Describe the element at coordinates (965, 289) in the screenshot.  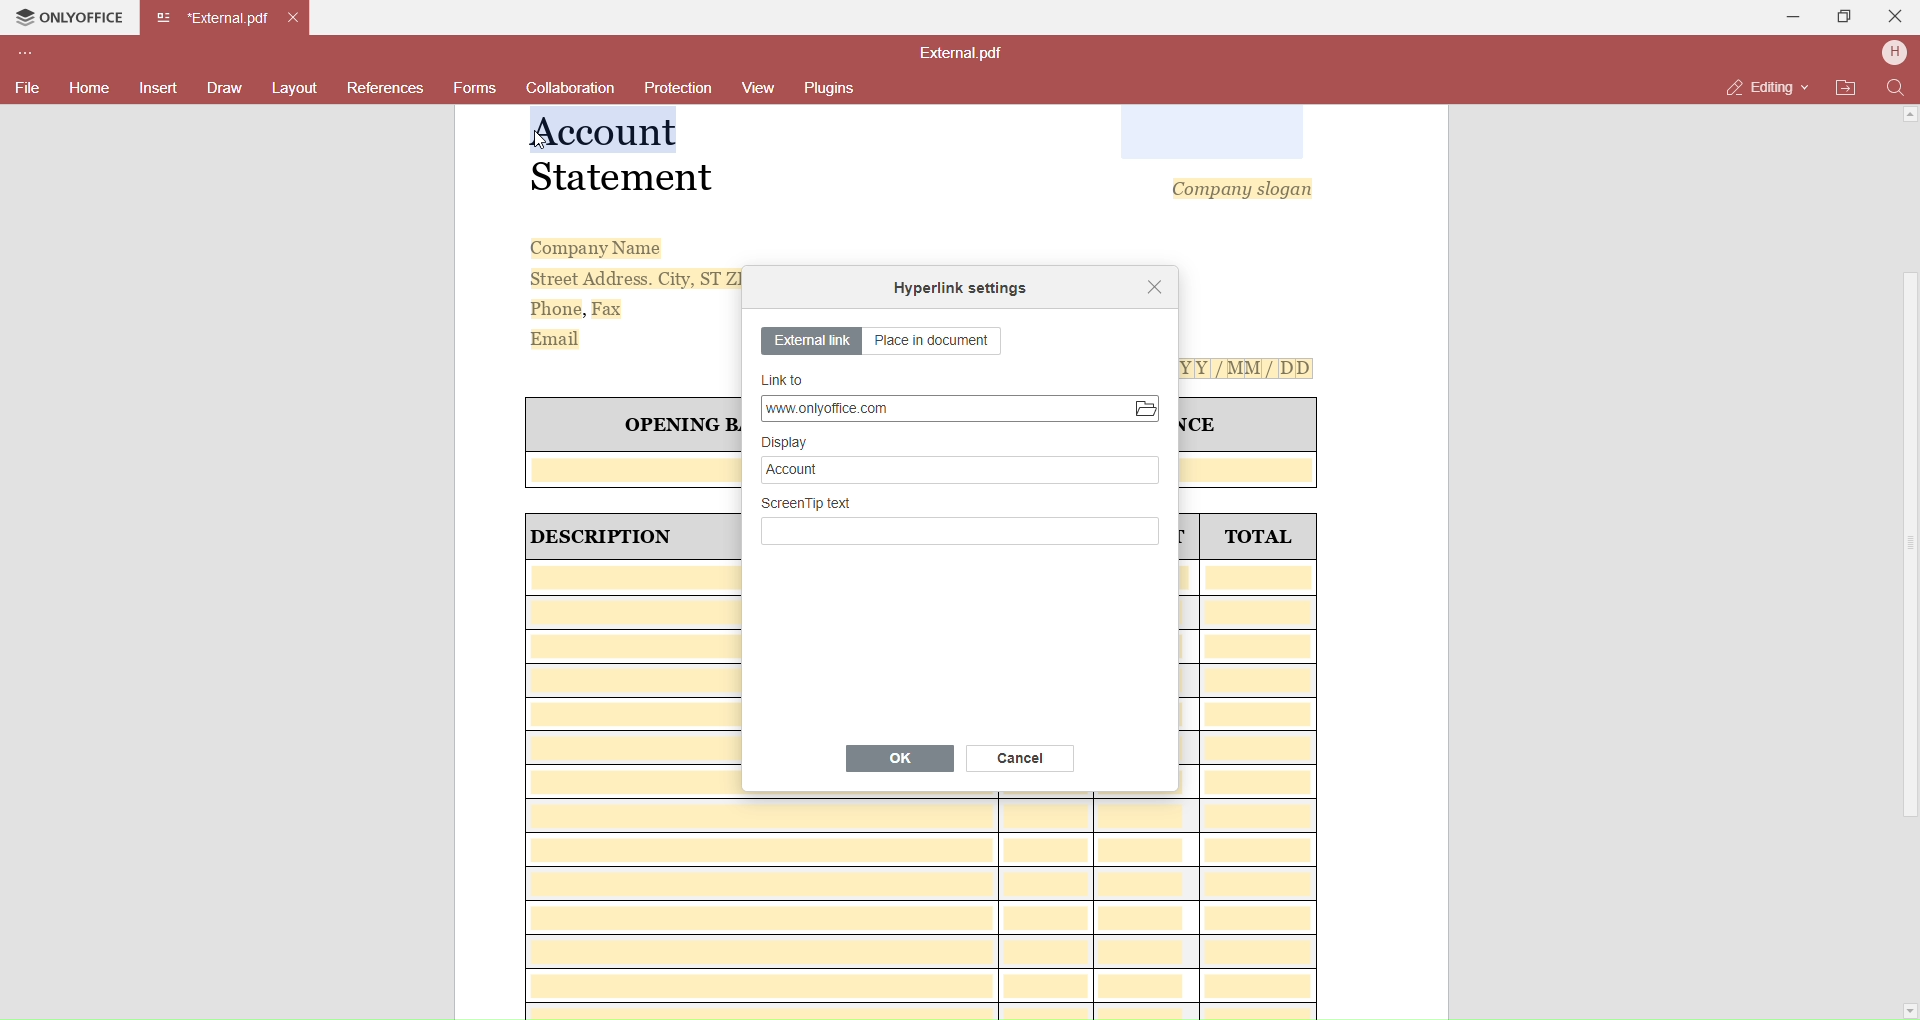
I see `Hyperlink setting` at that location.